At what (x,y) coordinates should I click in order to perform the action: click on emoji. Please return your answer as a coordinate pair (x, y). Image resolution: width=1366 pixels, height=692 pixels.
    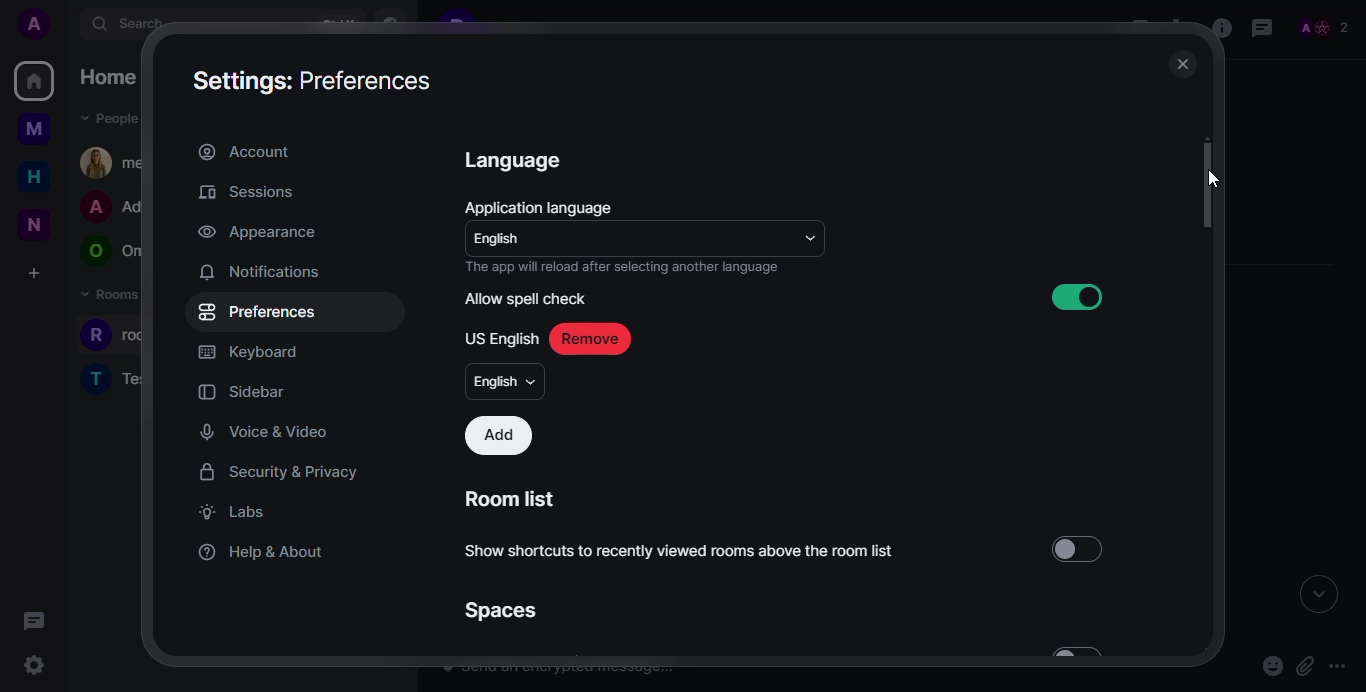
    Looking at the image, I should click on (1271, 665).